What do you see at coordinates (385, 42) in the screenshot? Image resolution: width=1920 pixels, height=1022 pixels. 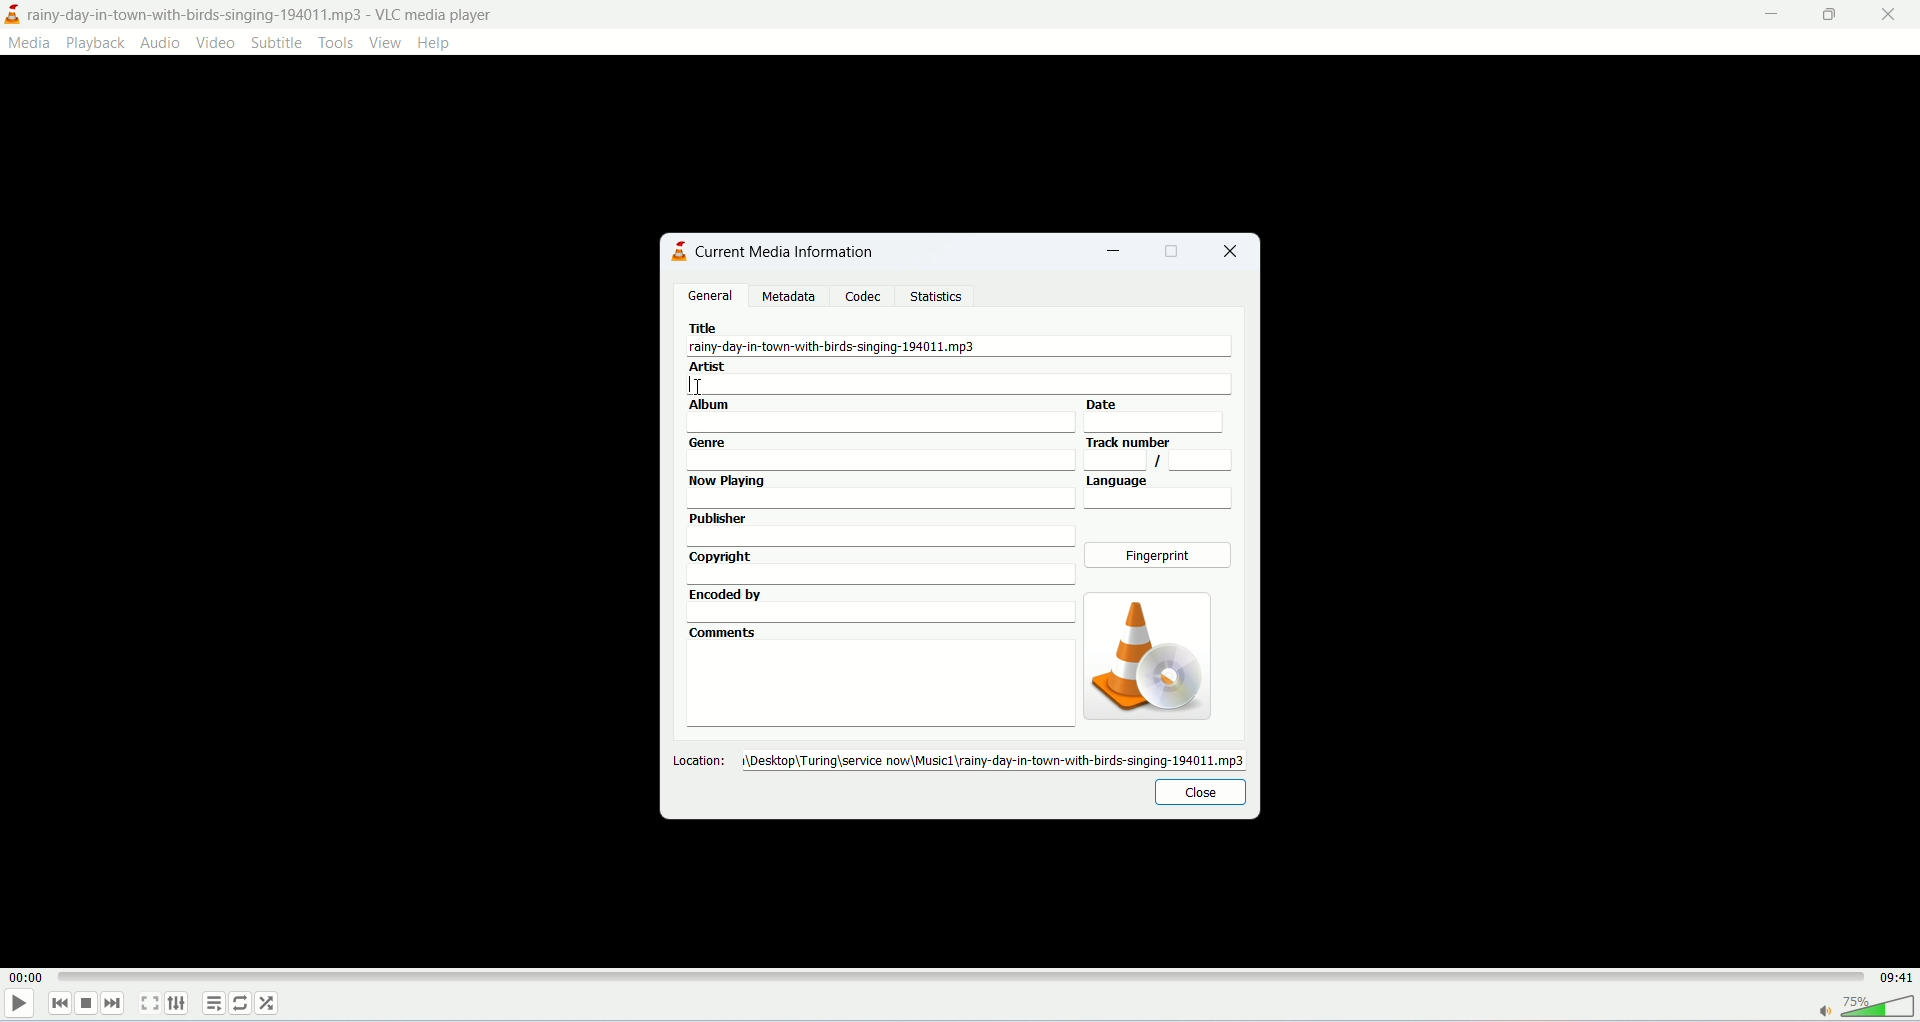 I see `view` at bounding box center [385, 42].